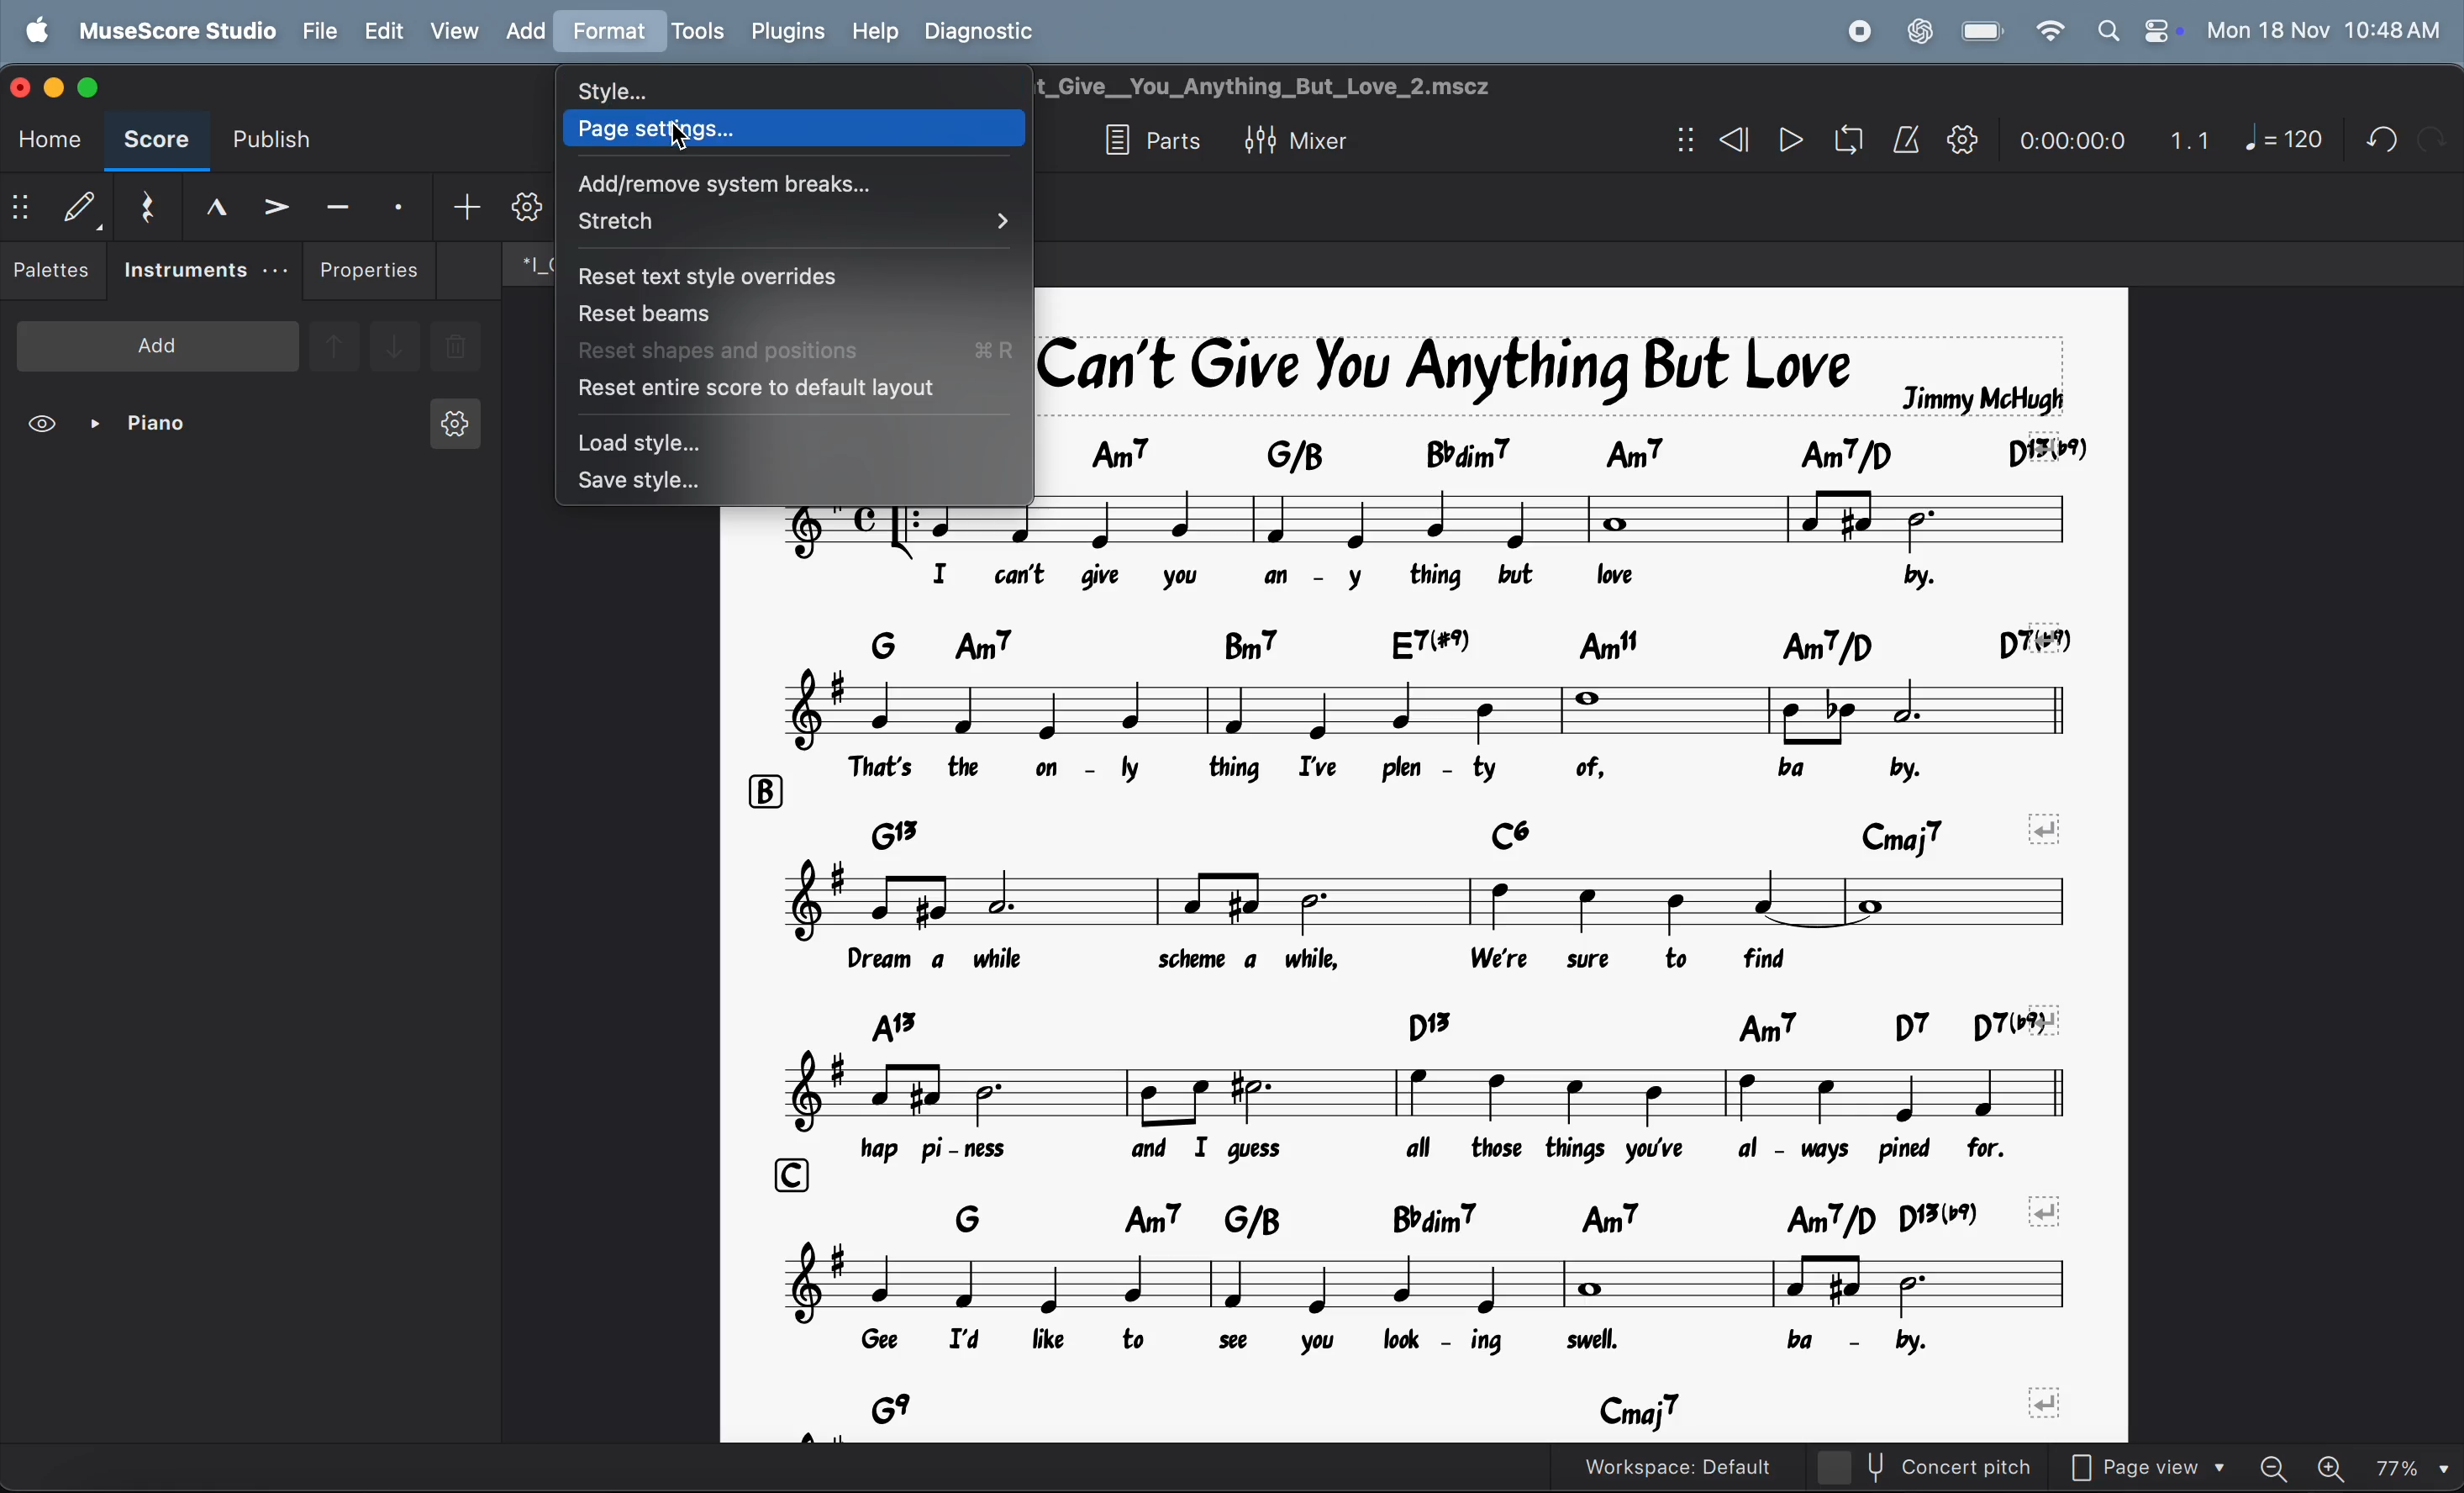 The width and height of the screenshot is (2464, 1493). I want to click on mixer, so click(1319, 138).